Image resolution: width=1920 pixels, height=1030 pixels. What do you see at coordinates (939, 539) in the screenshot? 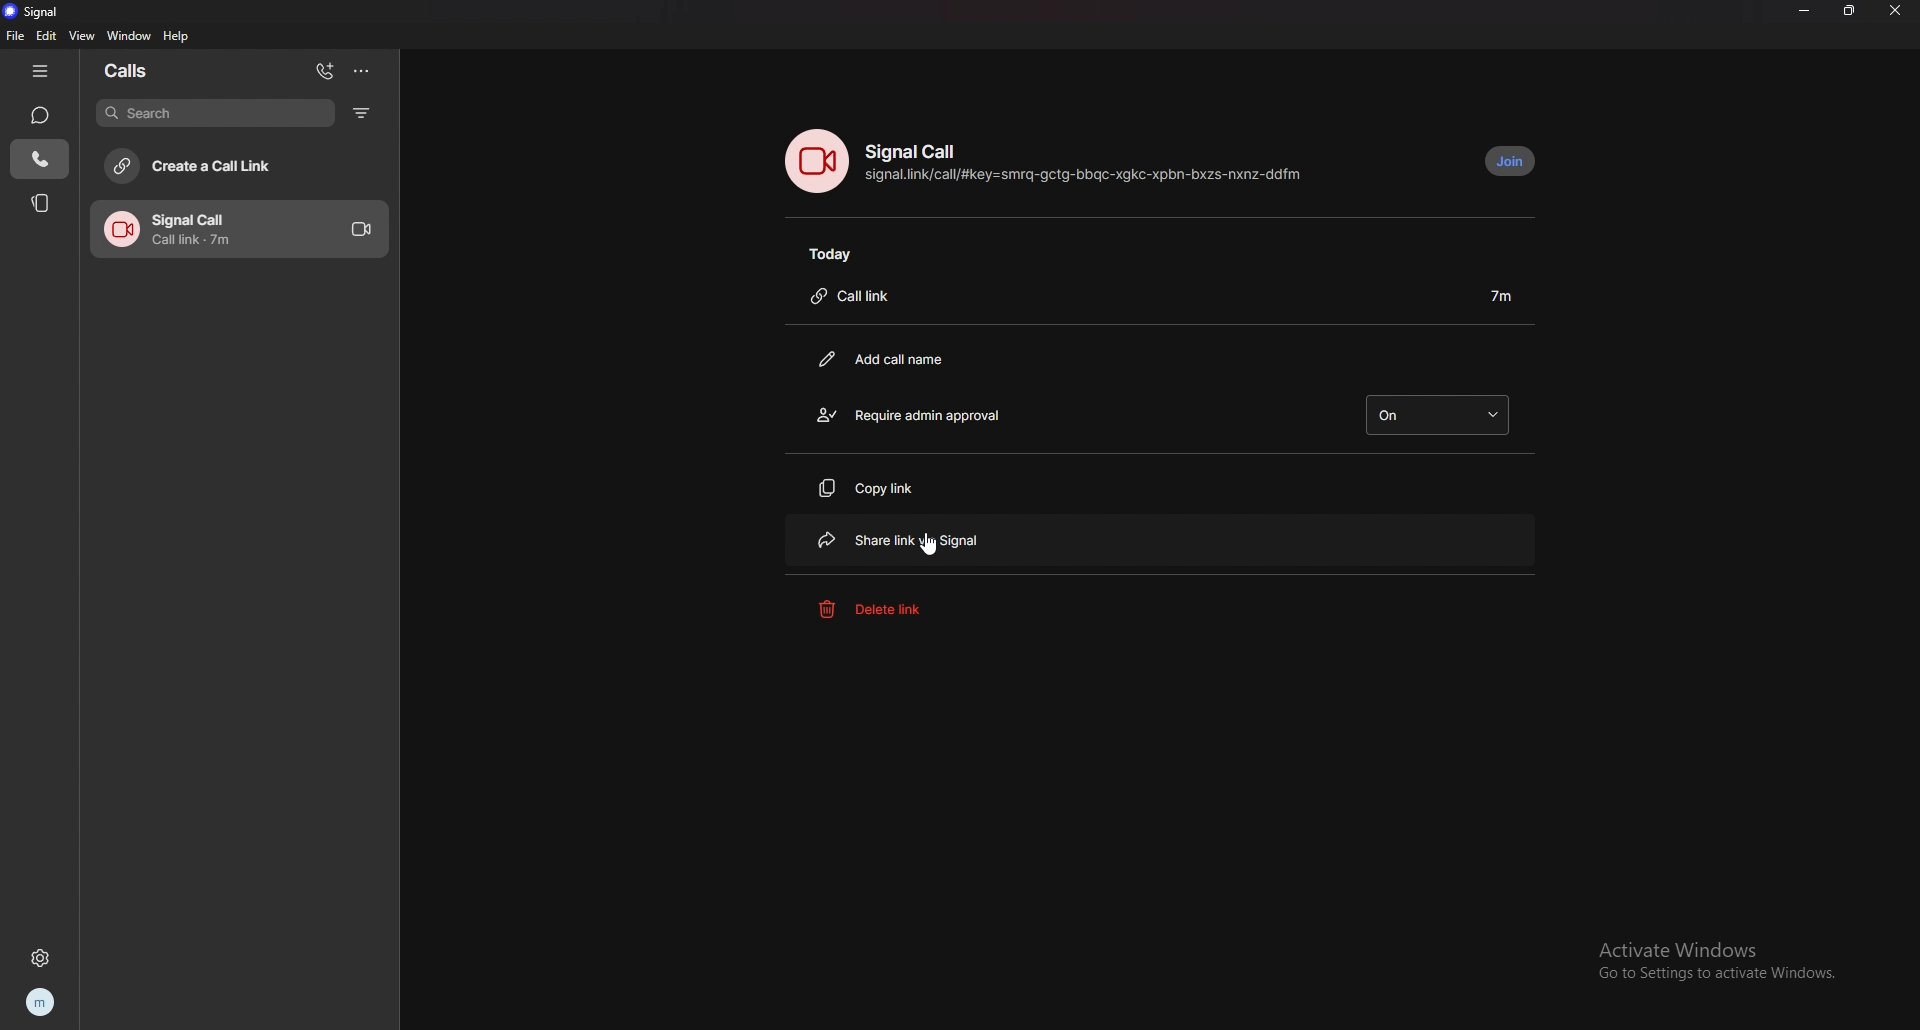
I see `share link via signal` at bounding box center [939, 539].